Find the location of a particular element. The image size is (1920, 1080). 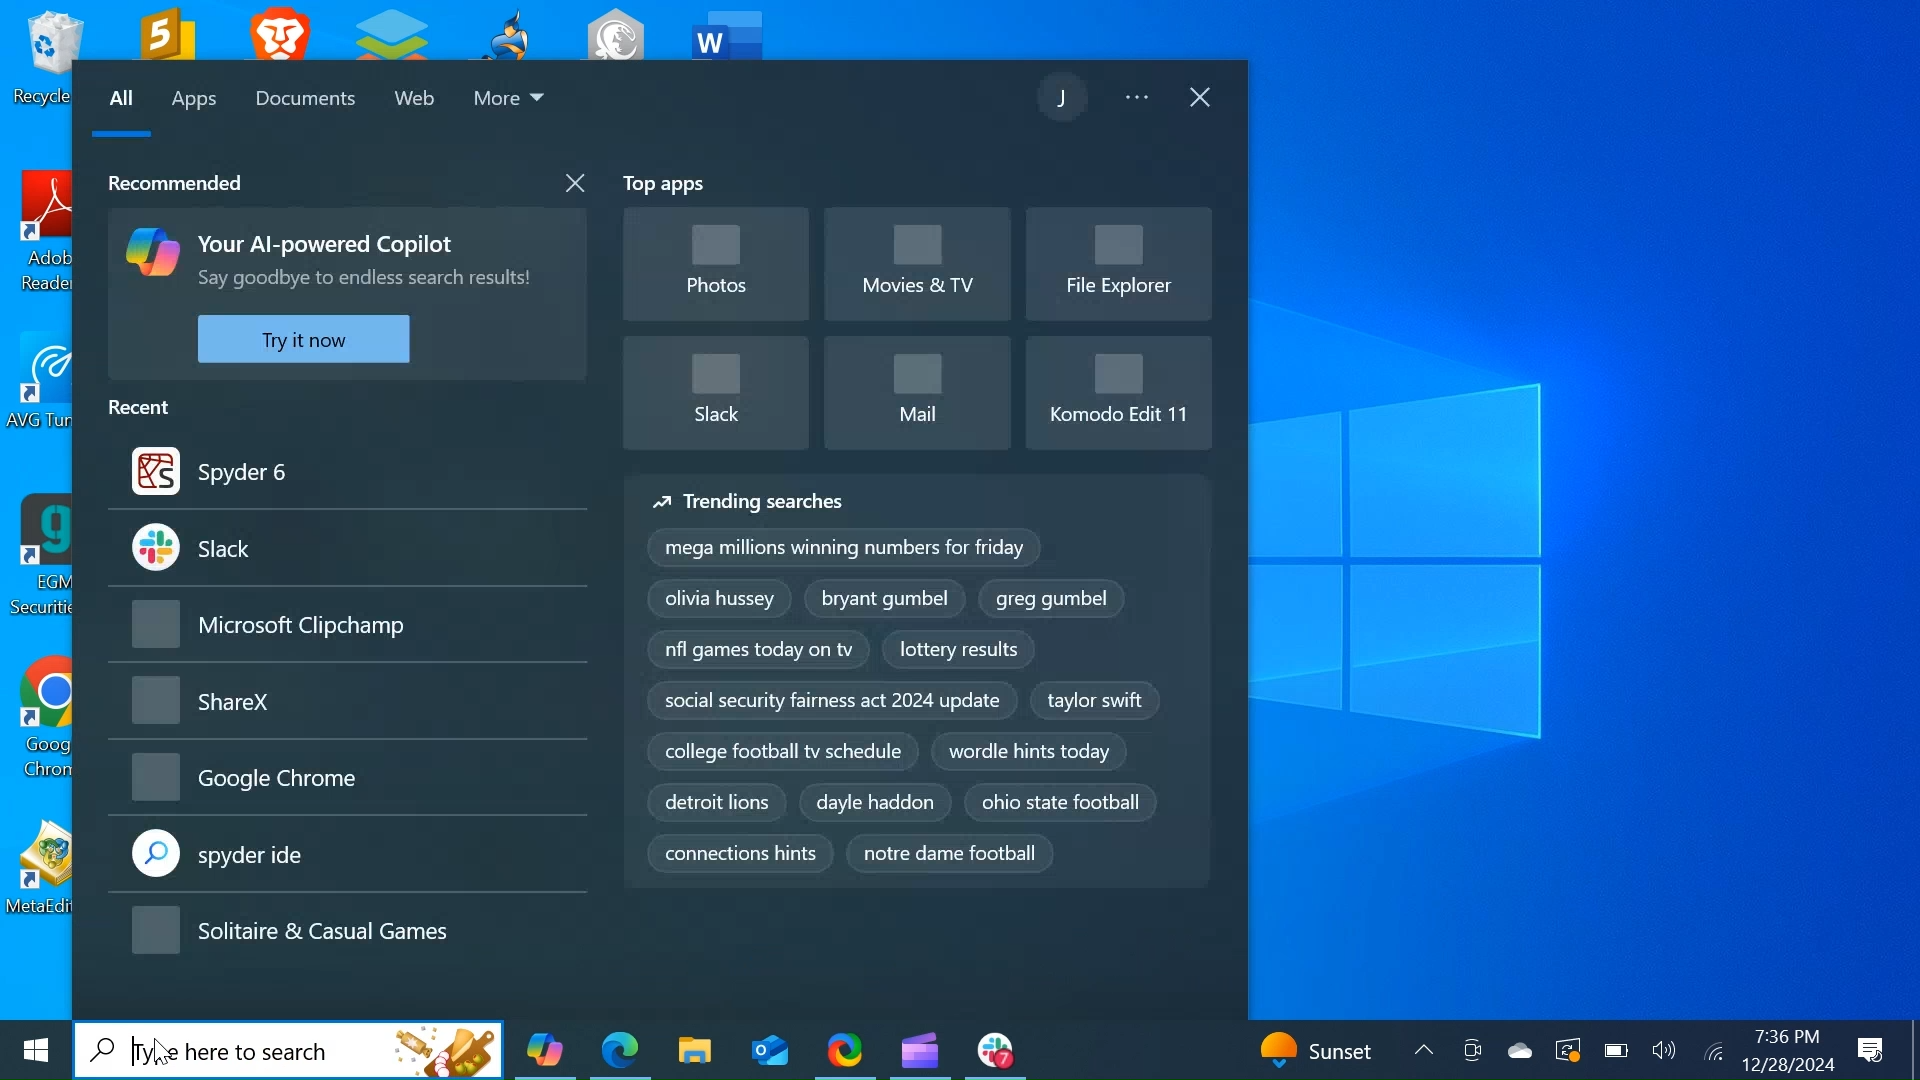

Restart Update is located at coordinates (1567, 1051).